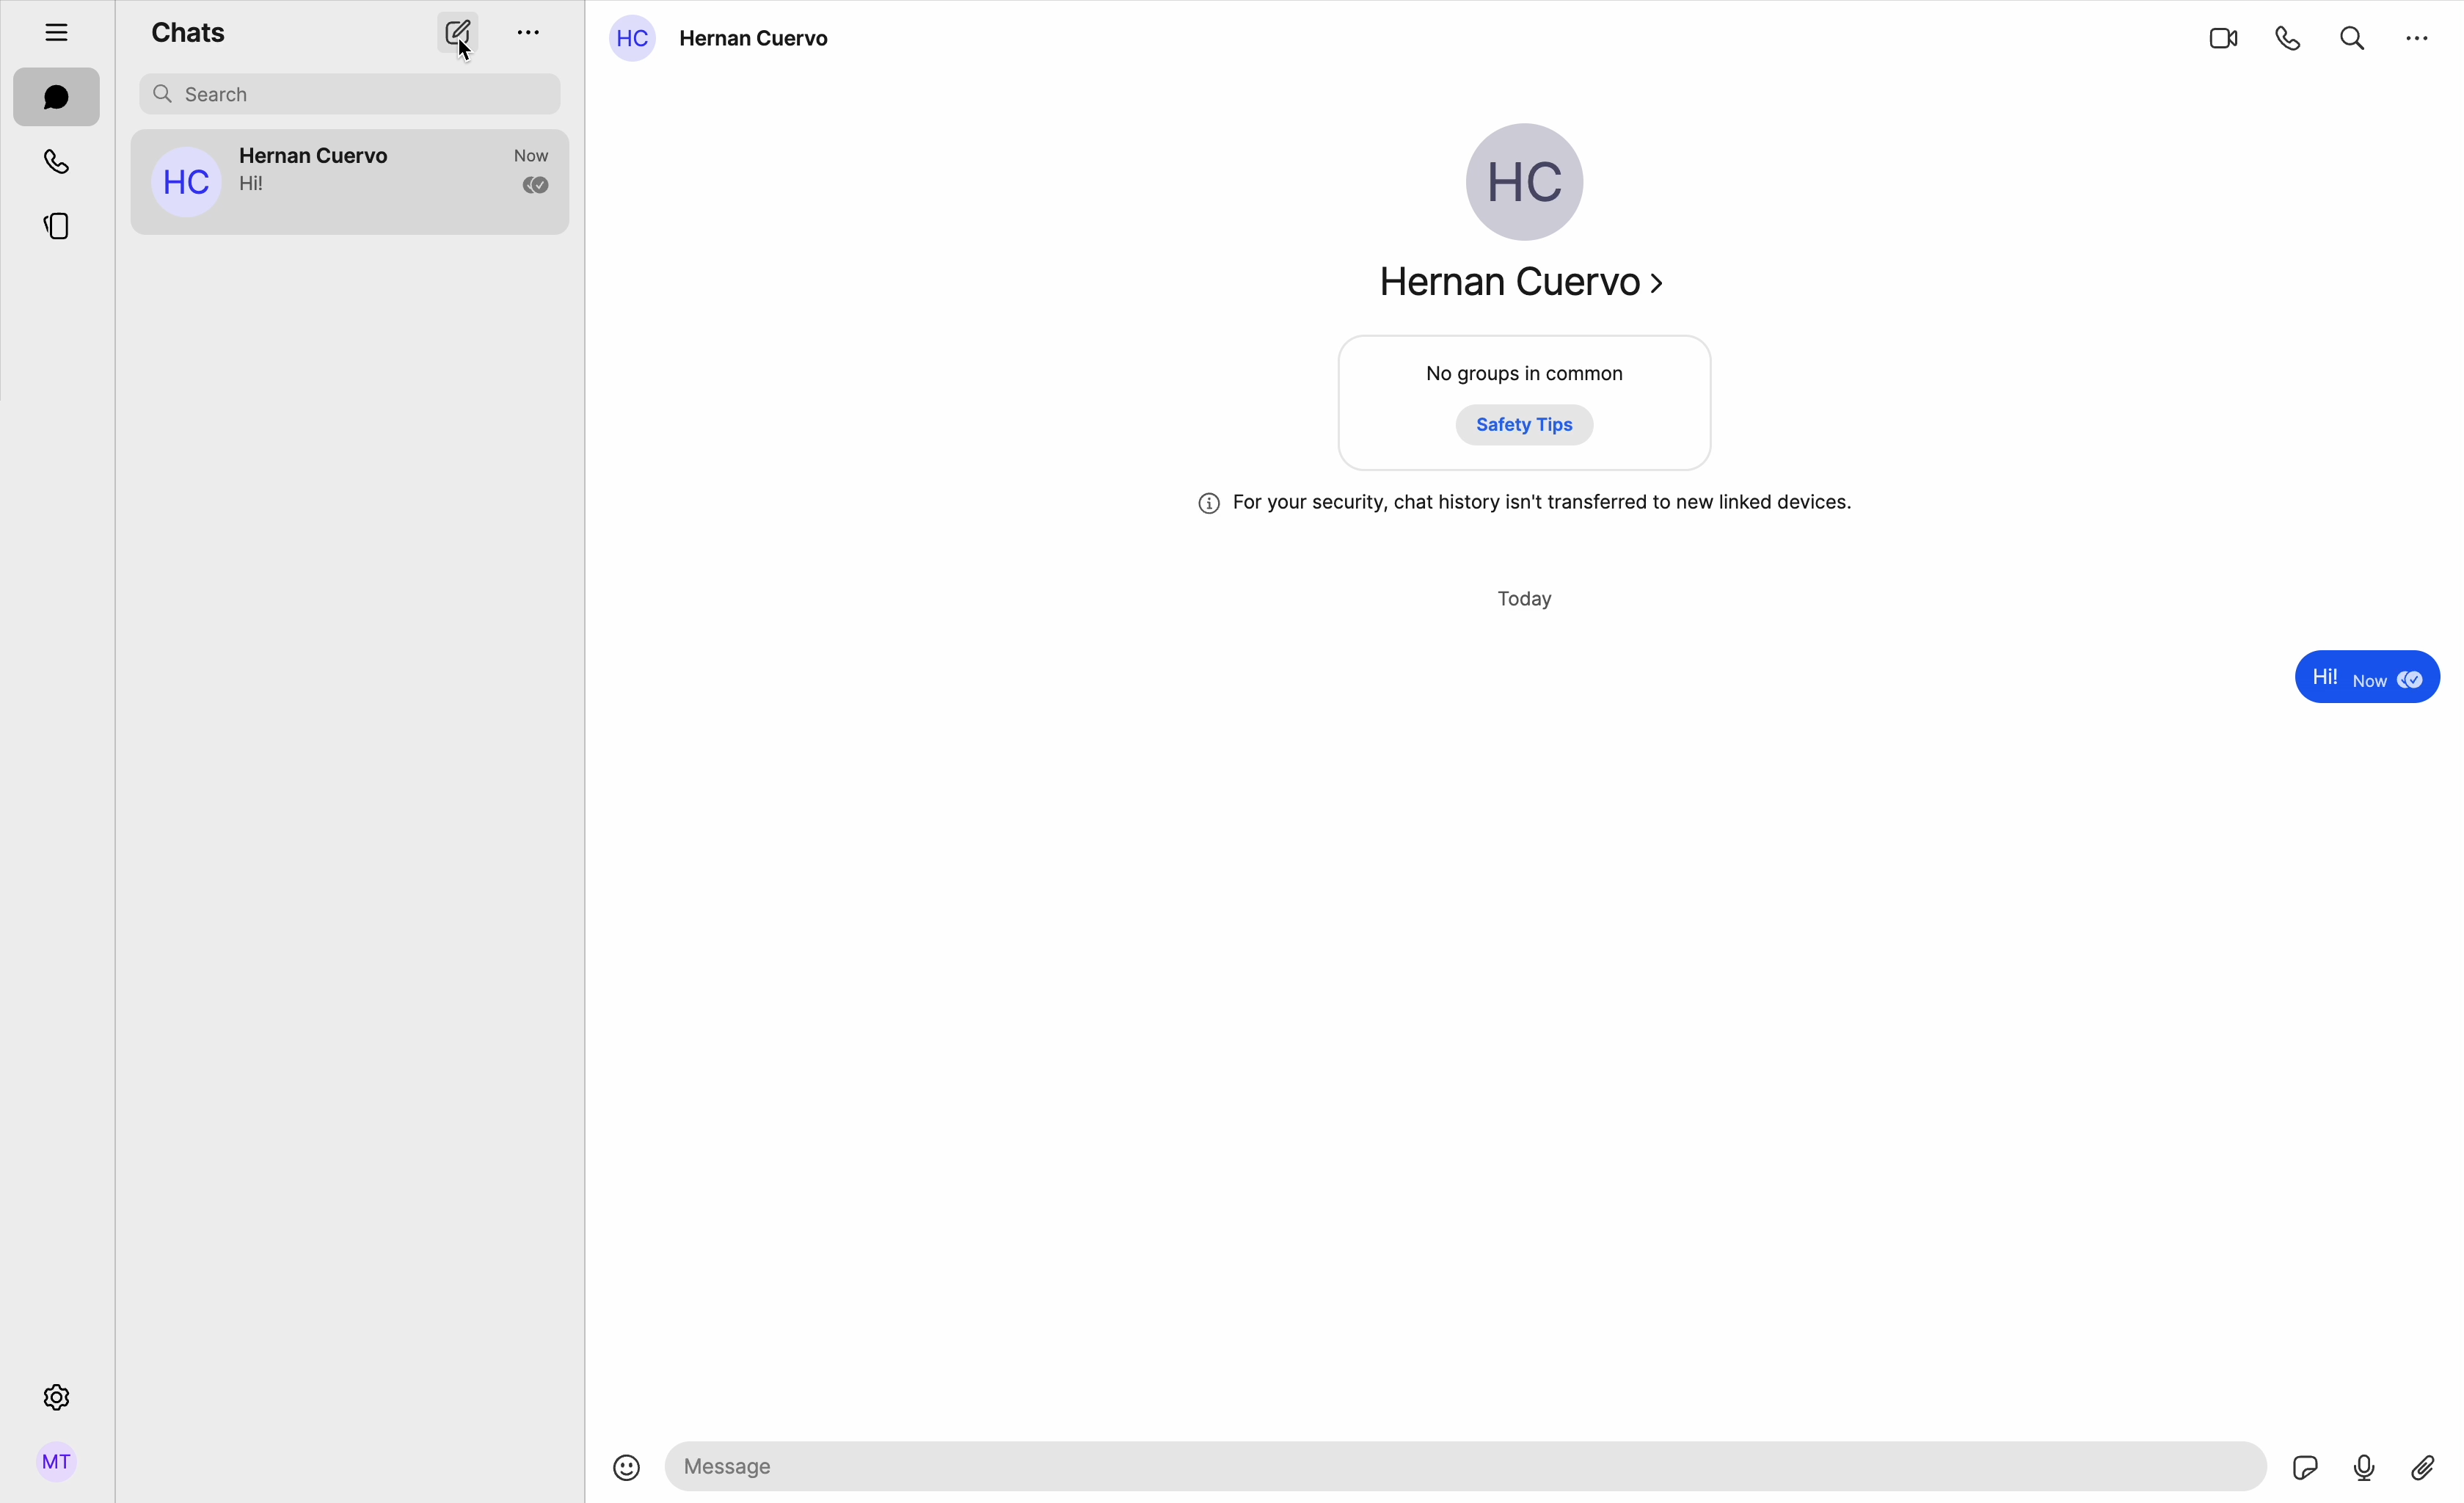 This screenshot has width=2464, height=1503. I want to click on attach file, so click(2427, 1465).